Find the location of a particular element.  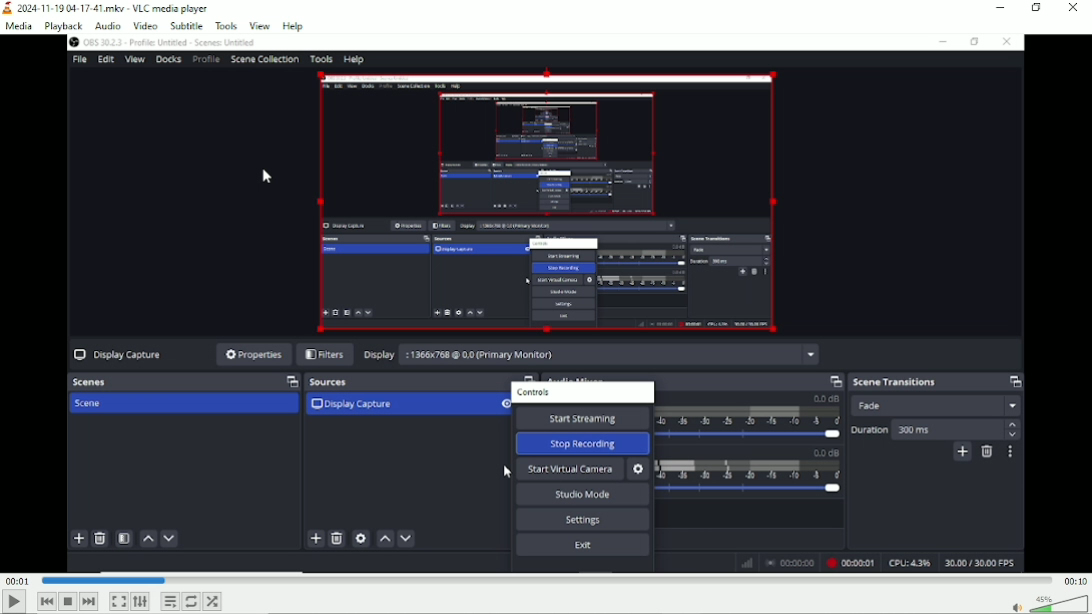

Random is located at coordinates (213, 600).